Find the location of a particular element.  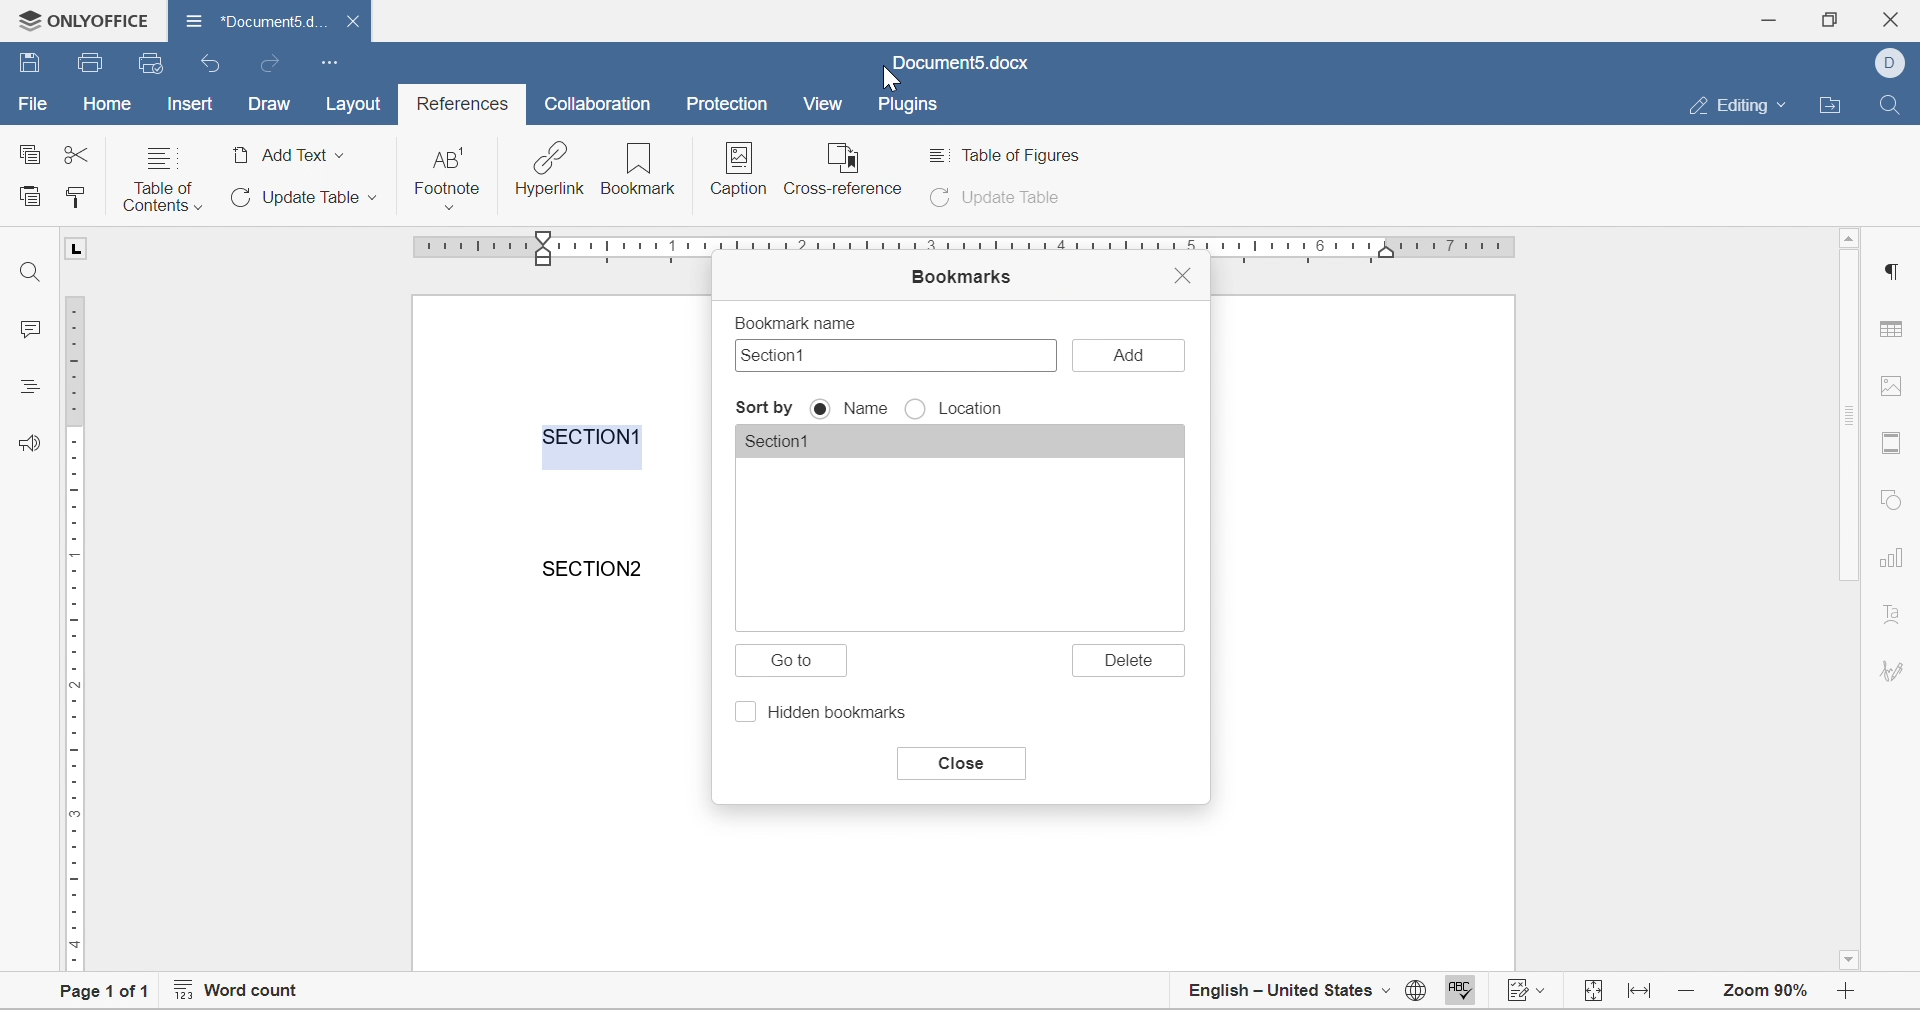

customize quick access toolbar is located at coordinates (331, 61).